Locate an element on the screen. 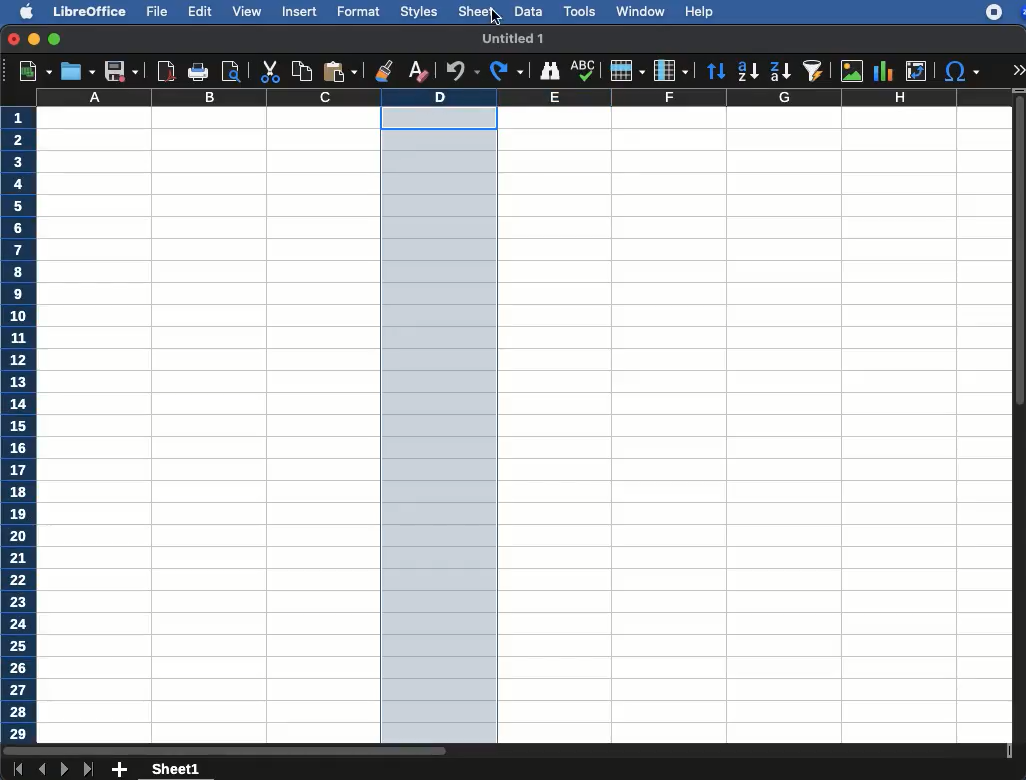 This screenshot has width=1026, height=780. new is located at coordinates (30, 72).